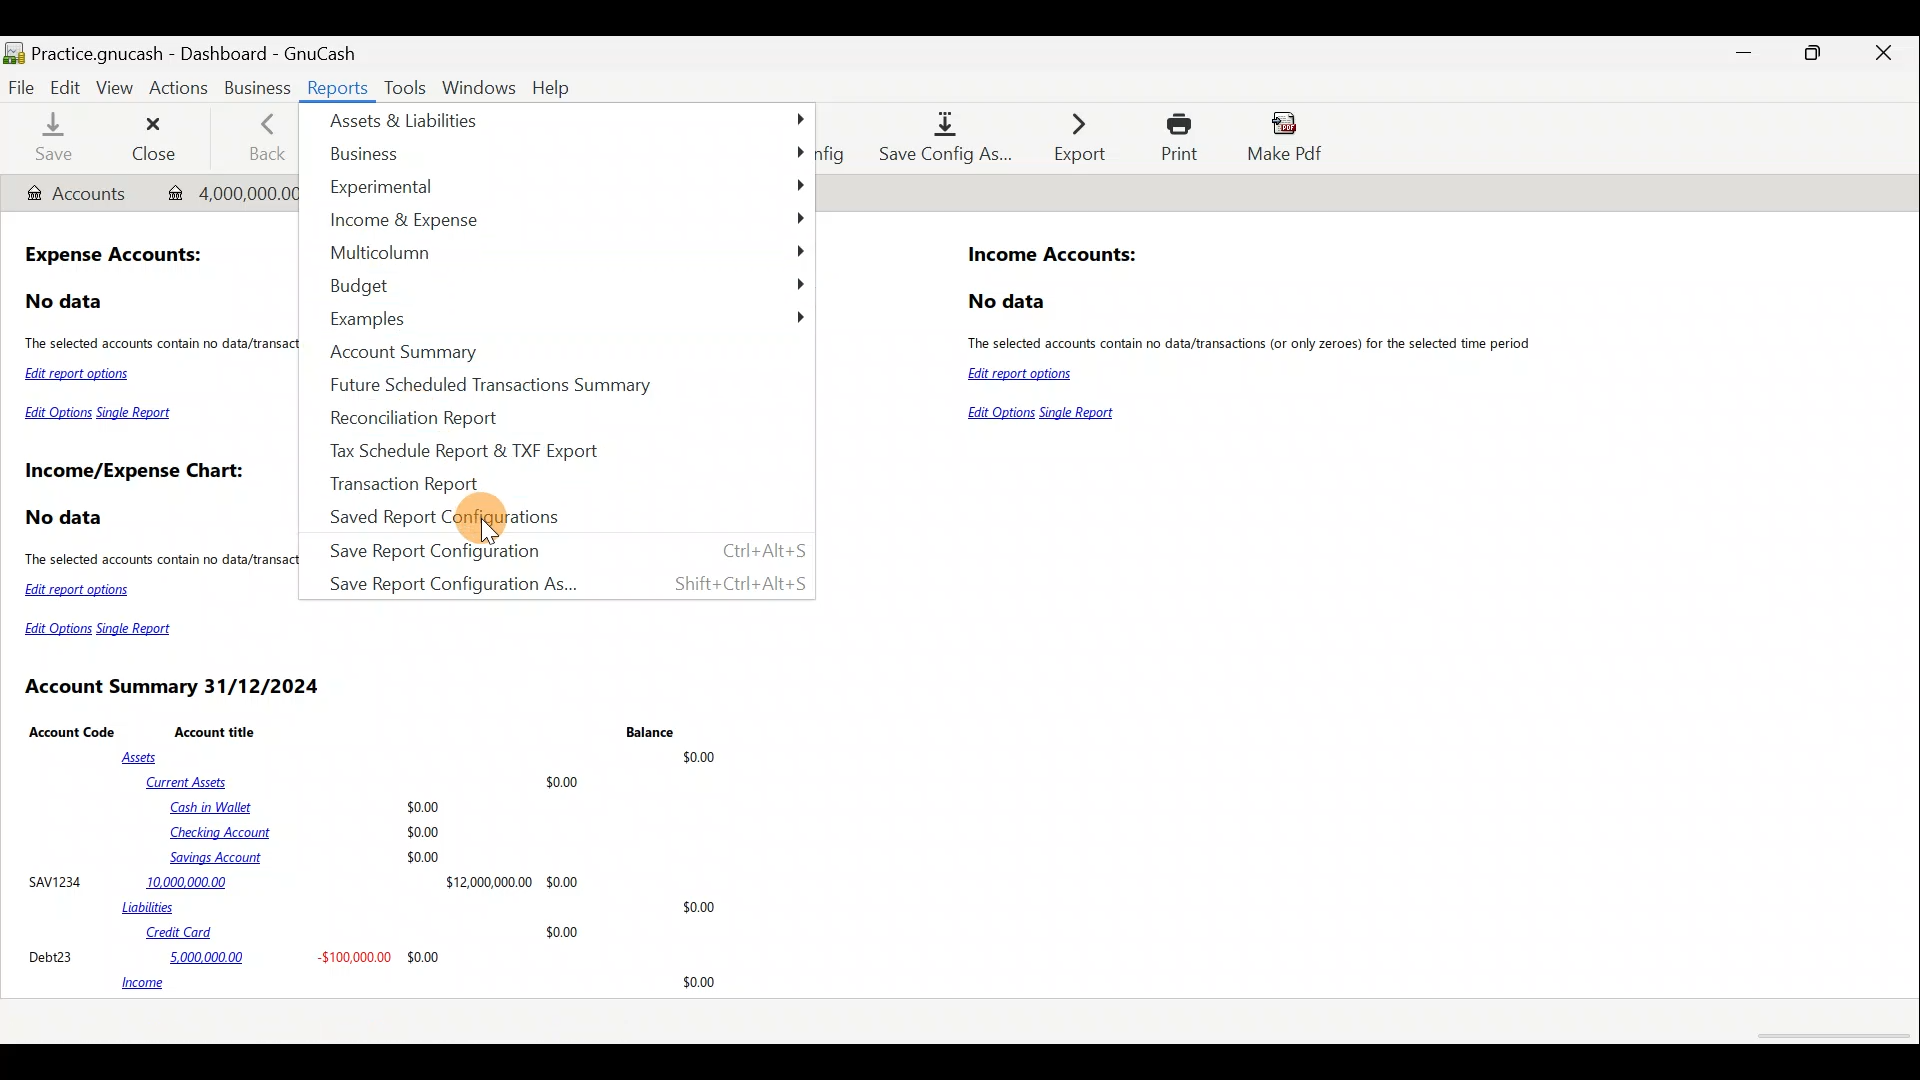 Image resolution: width=1920 pixels, height=1080 pixels. What do you see at coordinates (424, 758) in the screenshot?
I see `Assets $0.00` at bounding box center [424, 758].